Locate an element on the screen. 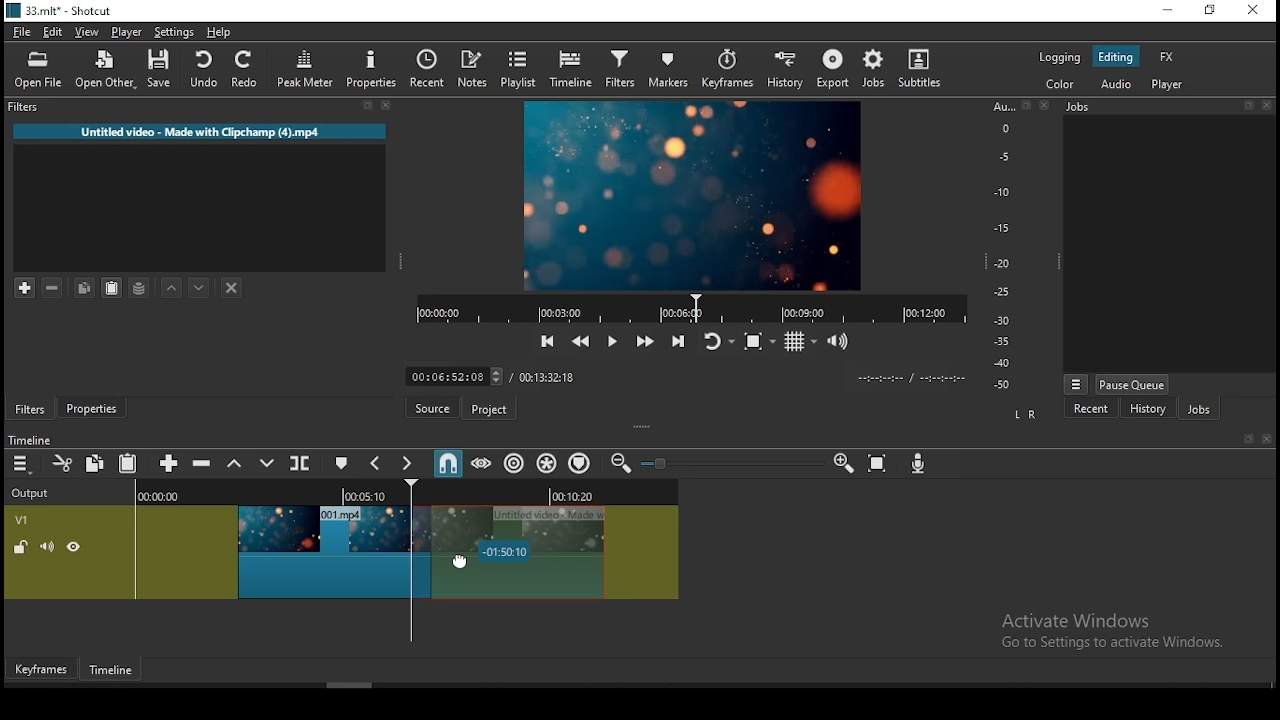 The width and height of the screenshot is (1280, 720). play/pause is located at coordinates (611, 338).